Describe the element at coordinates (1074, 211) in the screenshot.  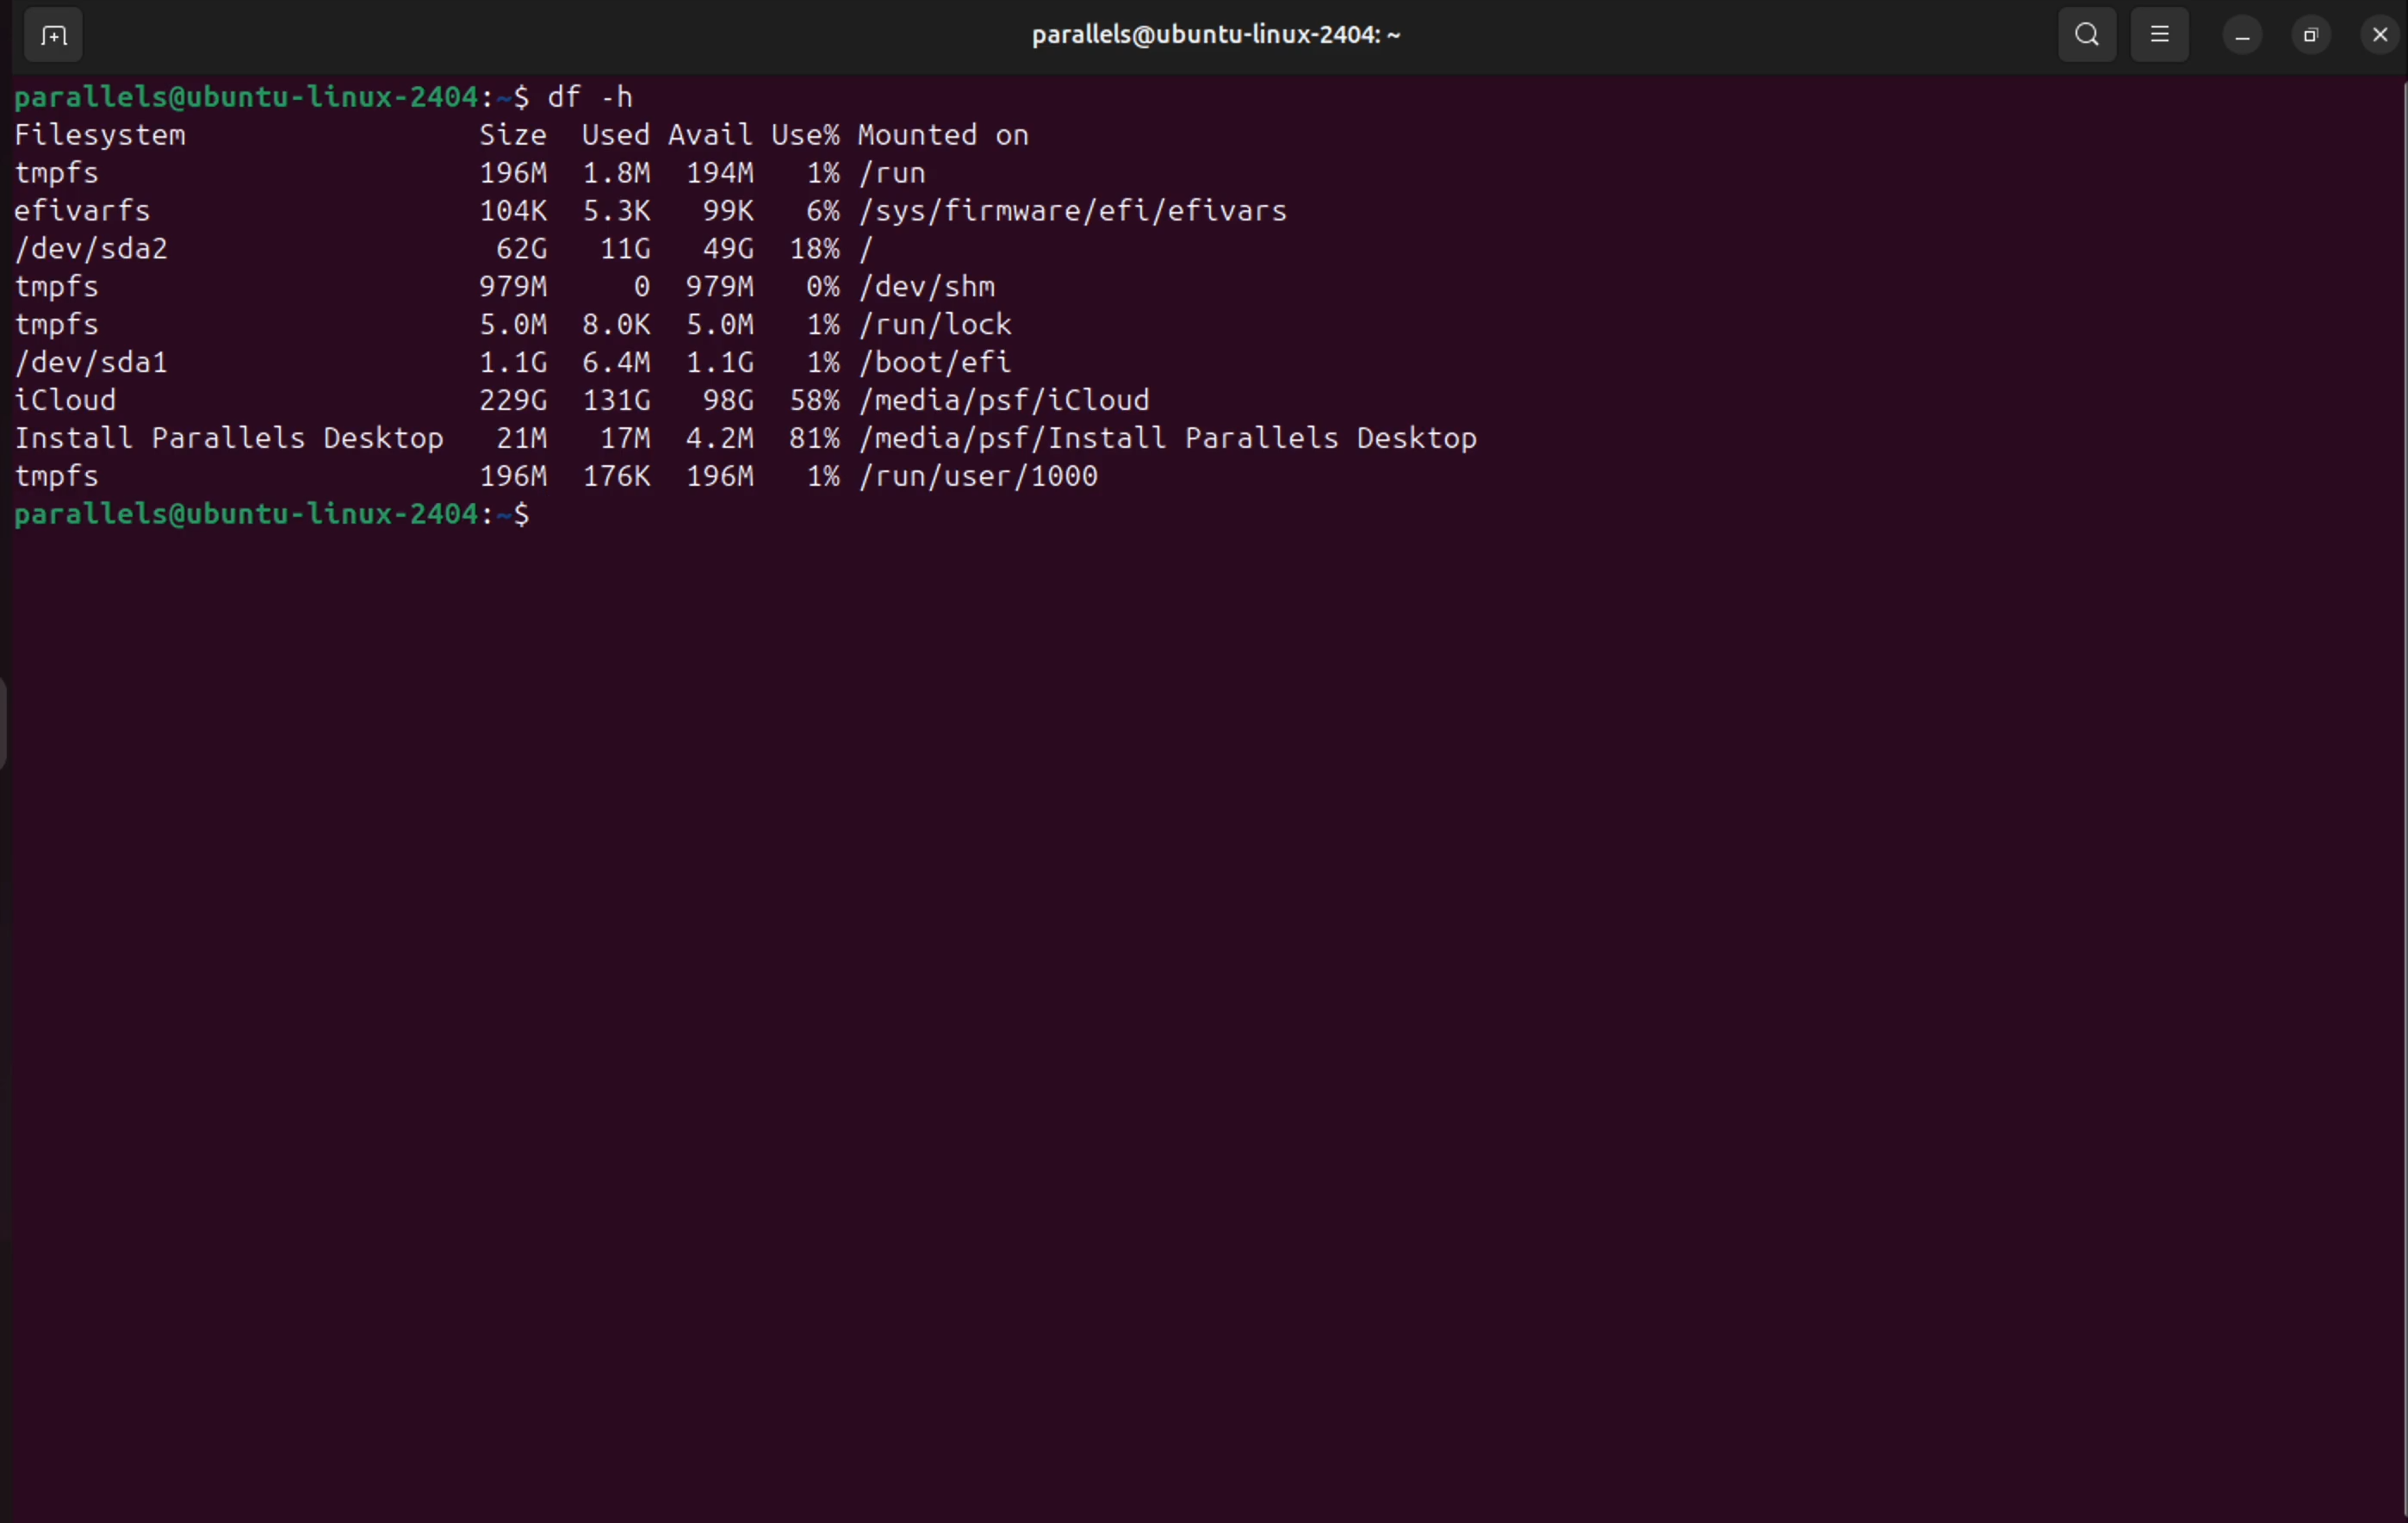
I see `sys/firmware/efi/efivars` at that location.